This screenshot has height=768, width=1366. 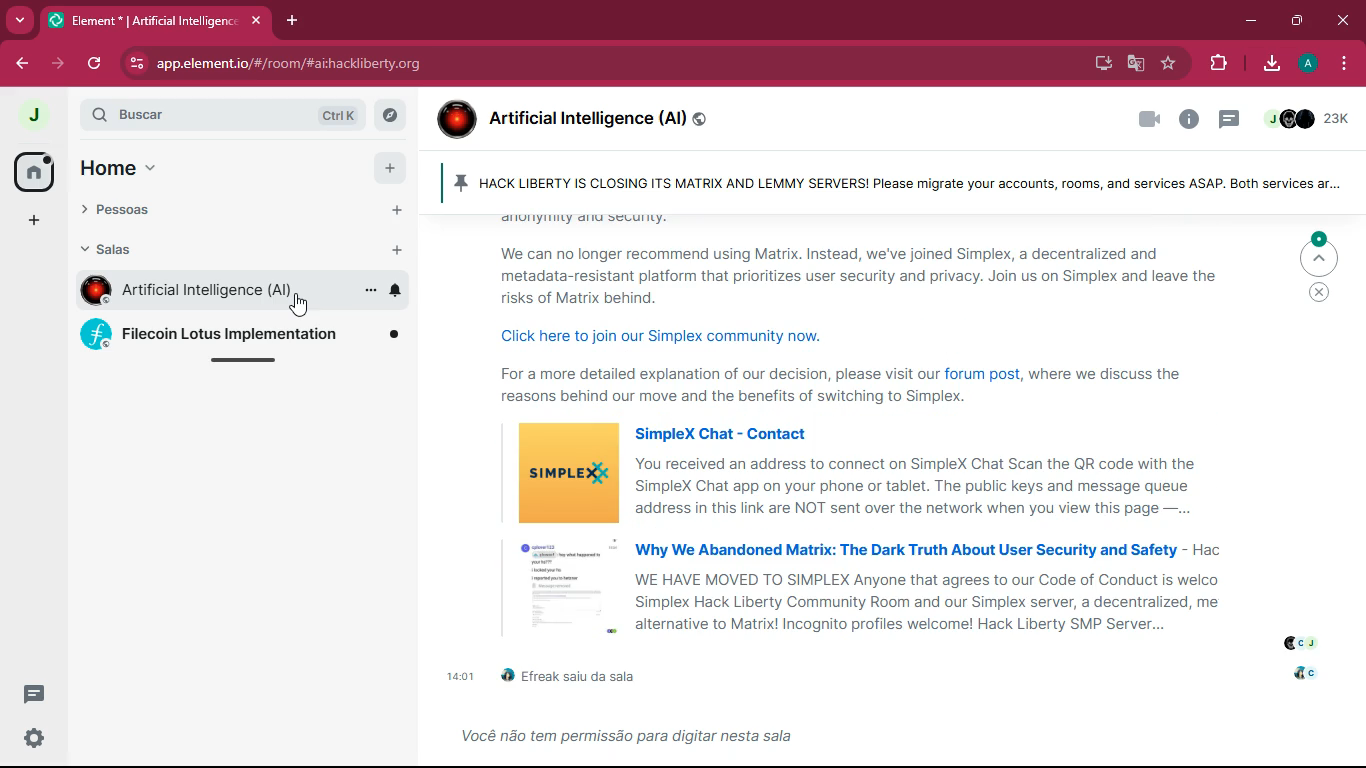 What do you see at coordinates (557, 586) in the screenshot?
I see `link image` at bounding box center [557, 586].